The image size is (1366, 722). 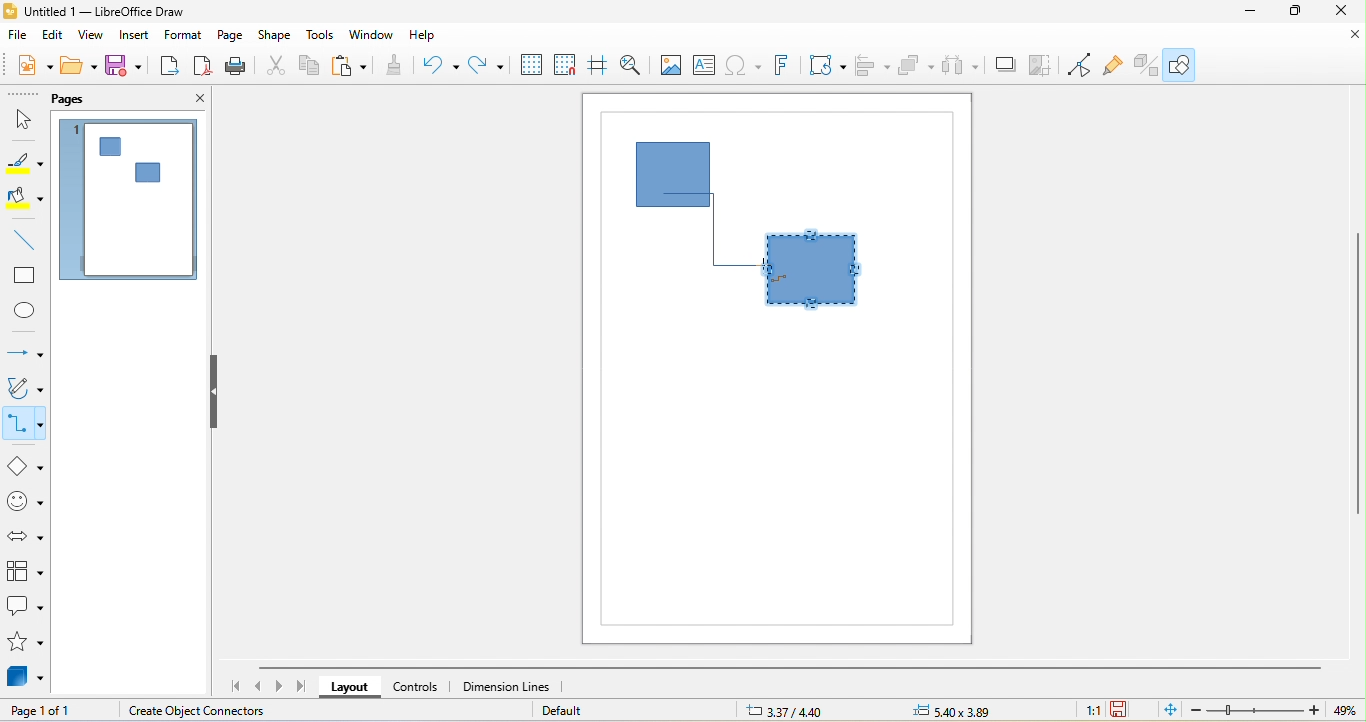 What do you see at coordinates (258, 688) in the screenshot?
I see `scroll to previous page` at bounding box center [258, 688].